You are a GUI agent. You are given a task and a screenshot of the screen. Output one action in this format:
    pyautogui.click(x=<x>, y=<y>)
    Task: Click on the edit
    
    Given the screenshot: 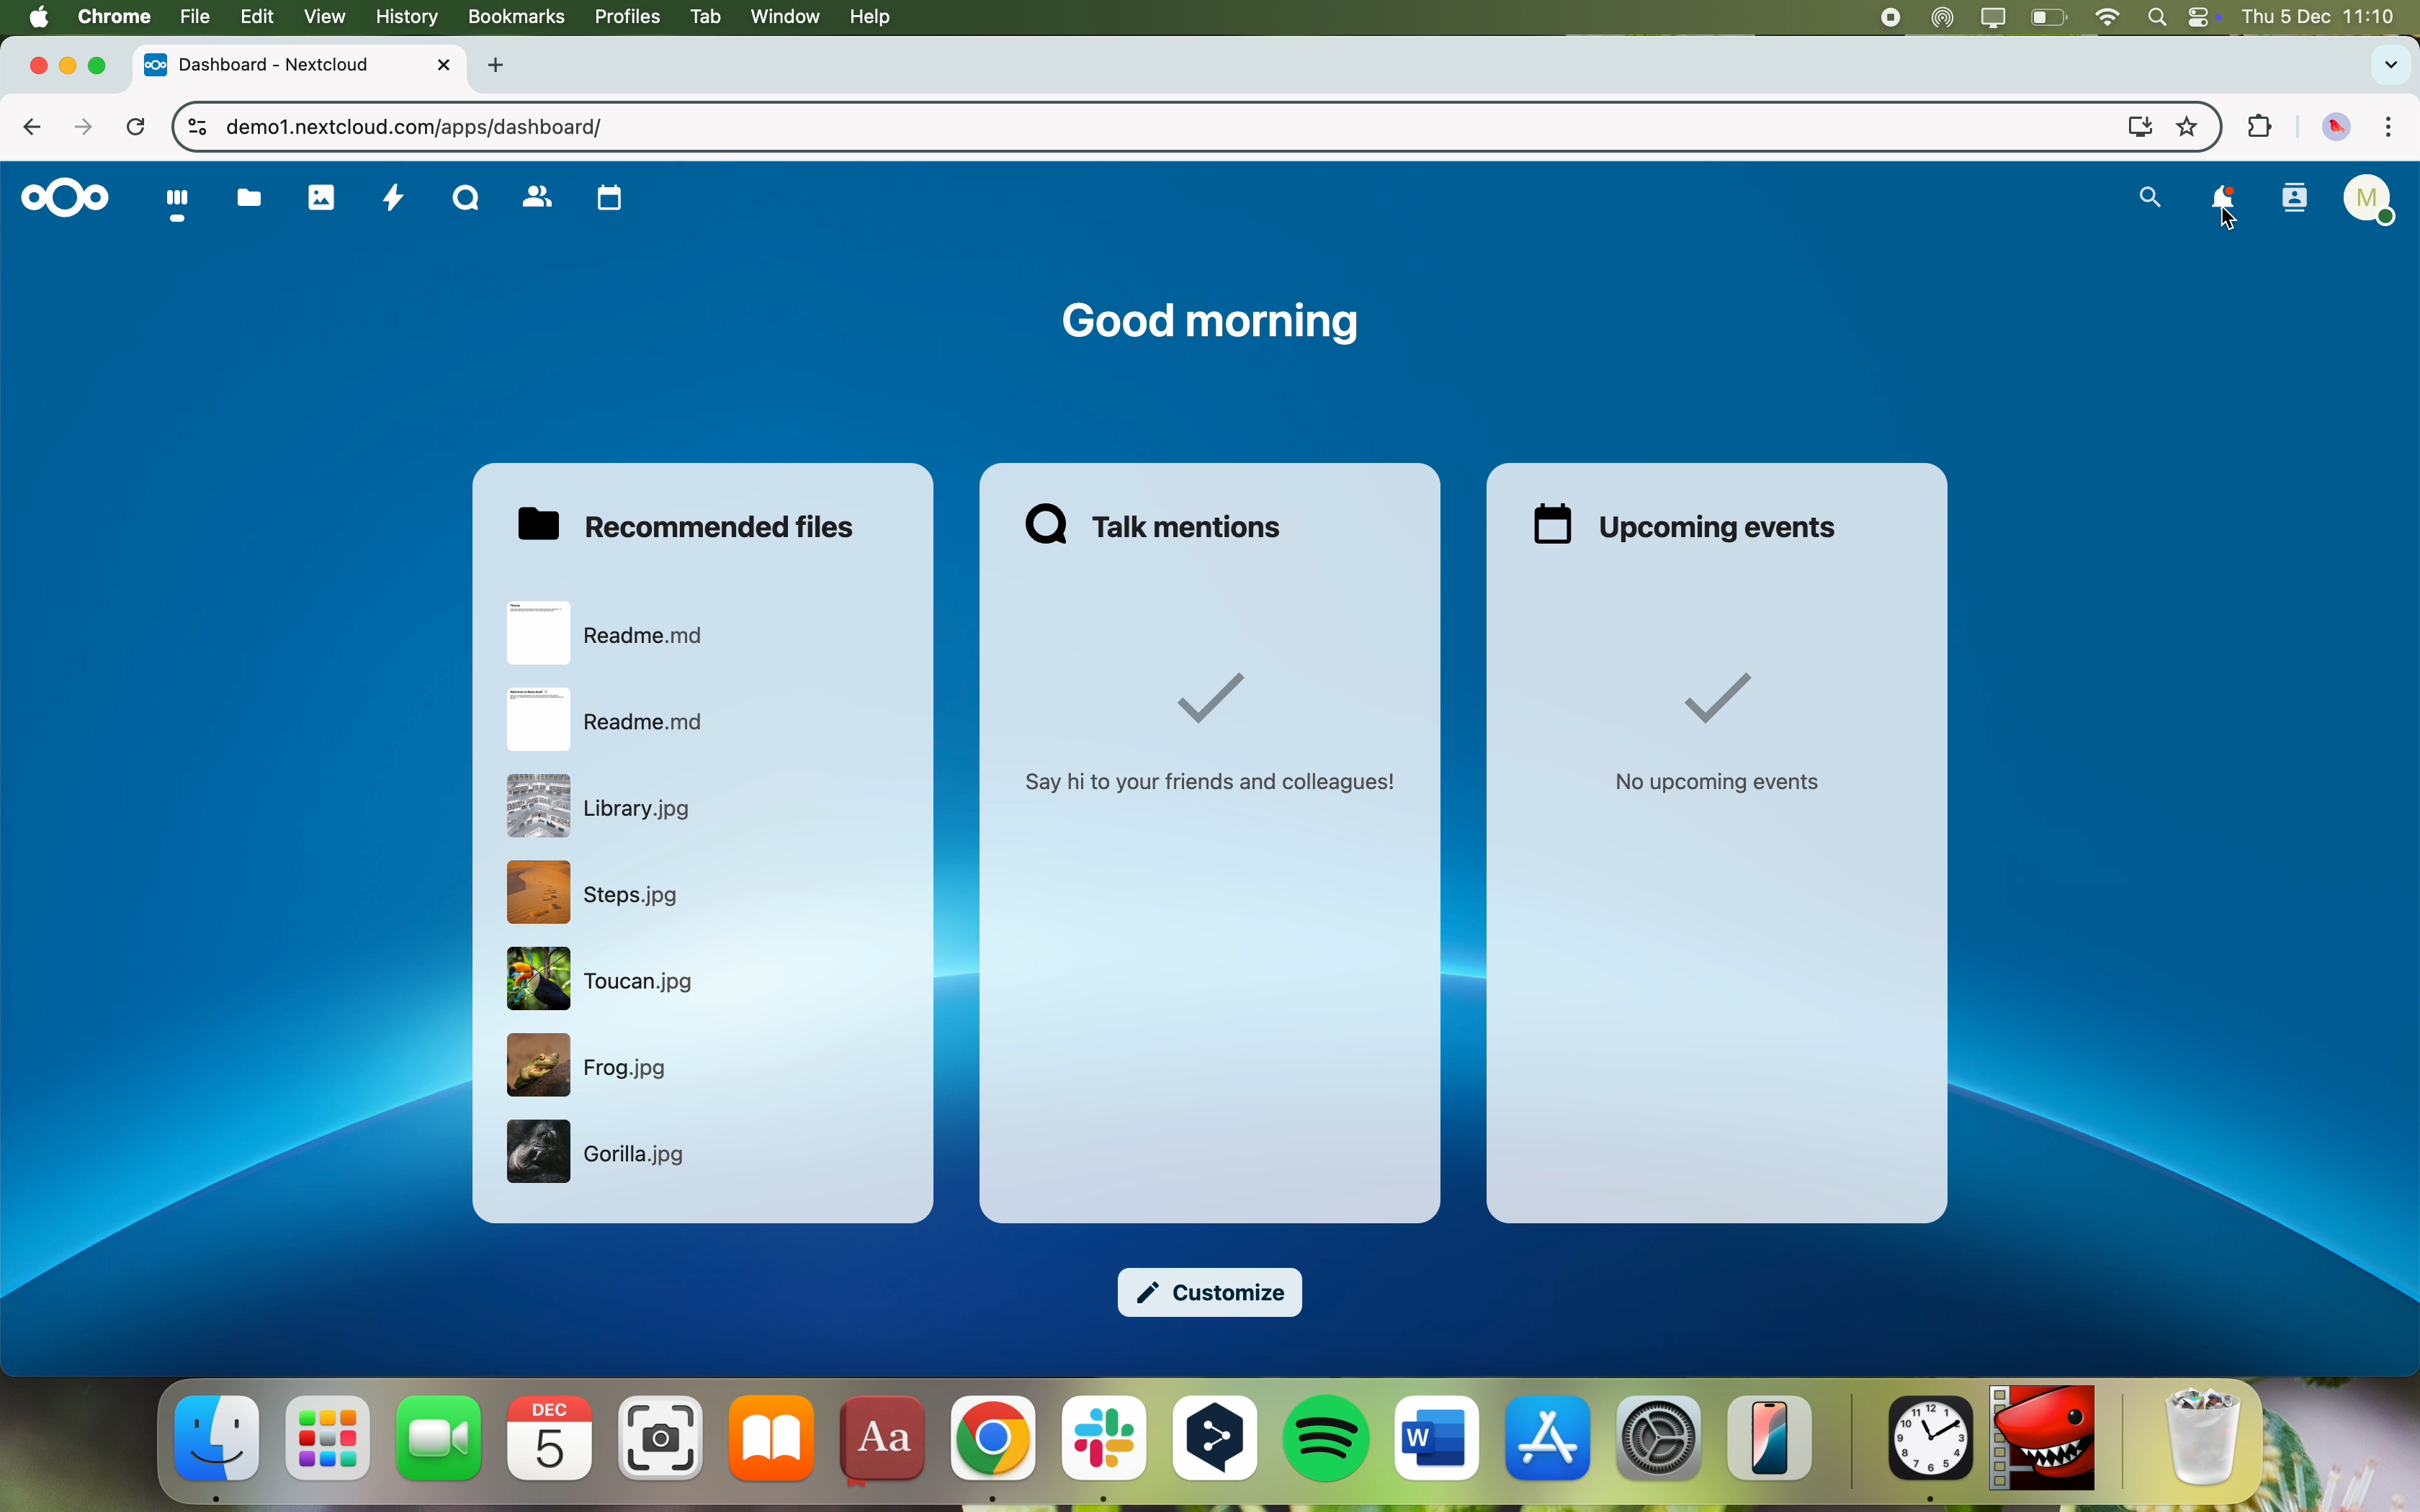 What is the action you would take?
    pyautogui.click(x=255, y=17)
    